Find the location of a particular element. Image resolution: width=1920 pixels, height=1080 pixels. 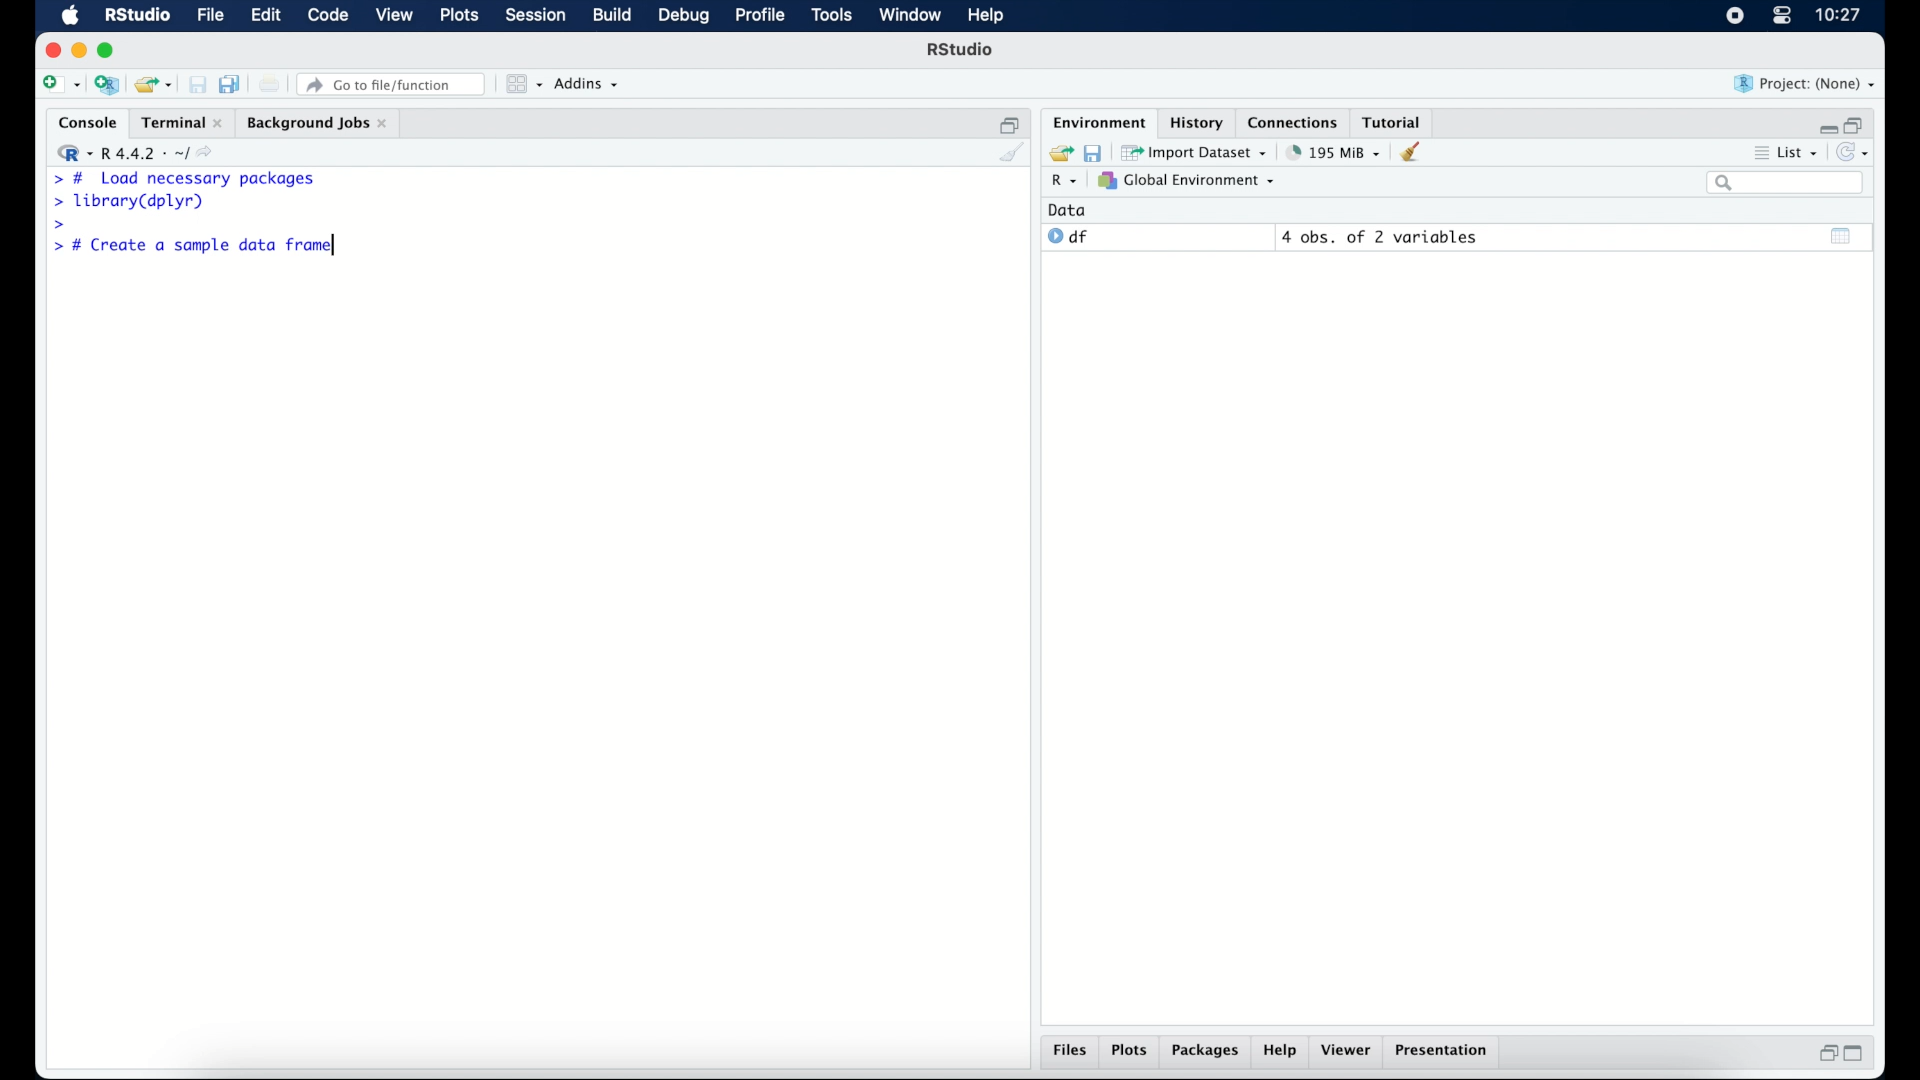

save is located at coordinates (197, 84).